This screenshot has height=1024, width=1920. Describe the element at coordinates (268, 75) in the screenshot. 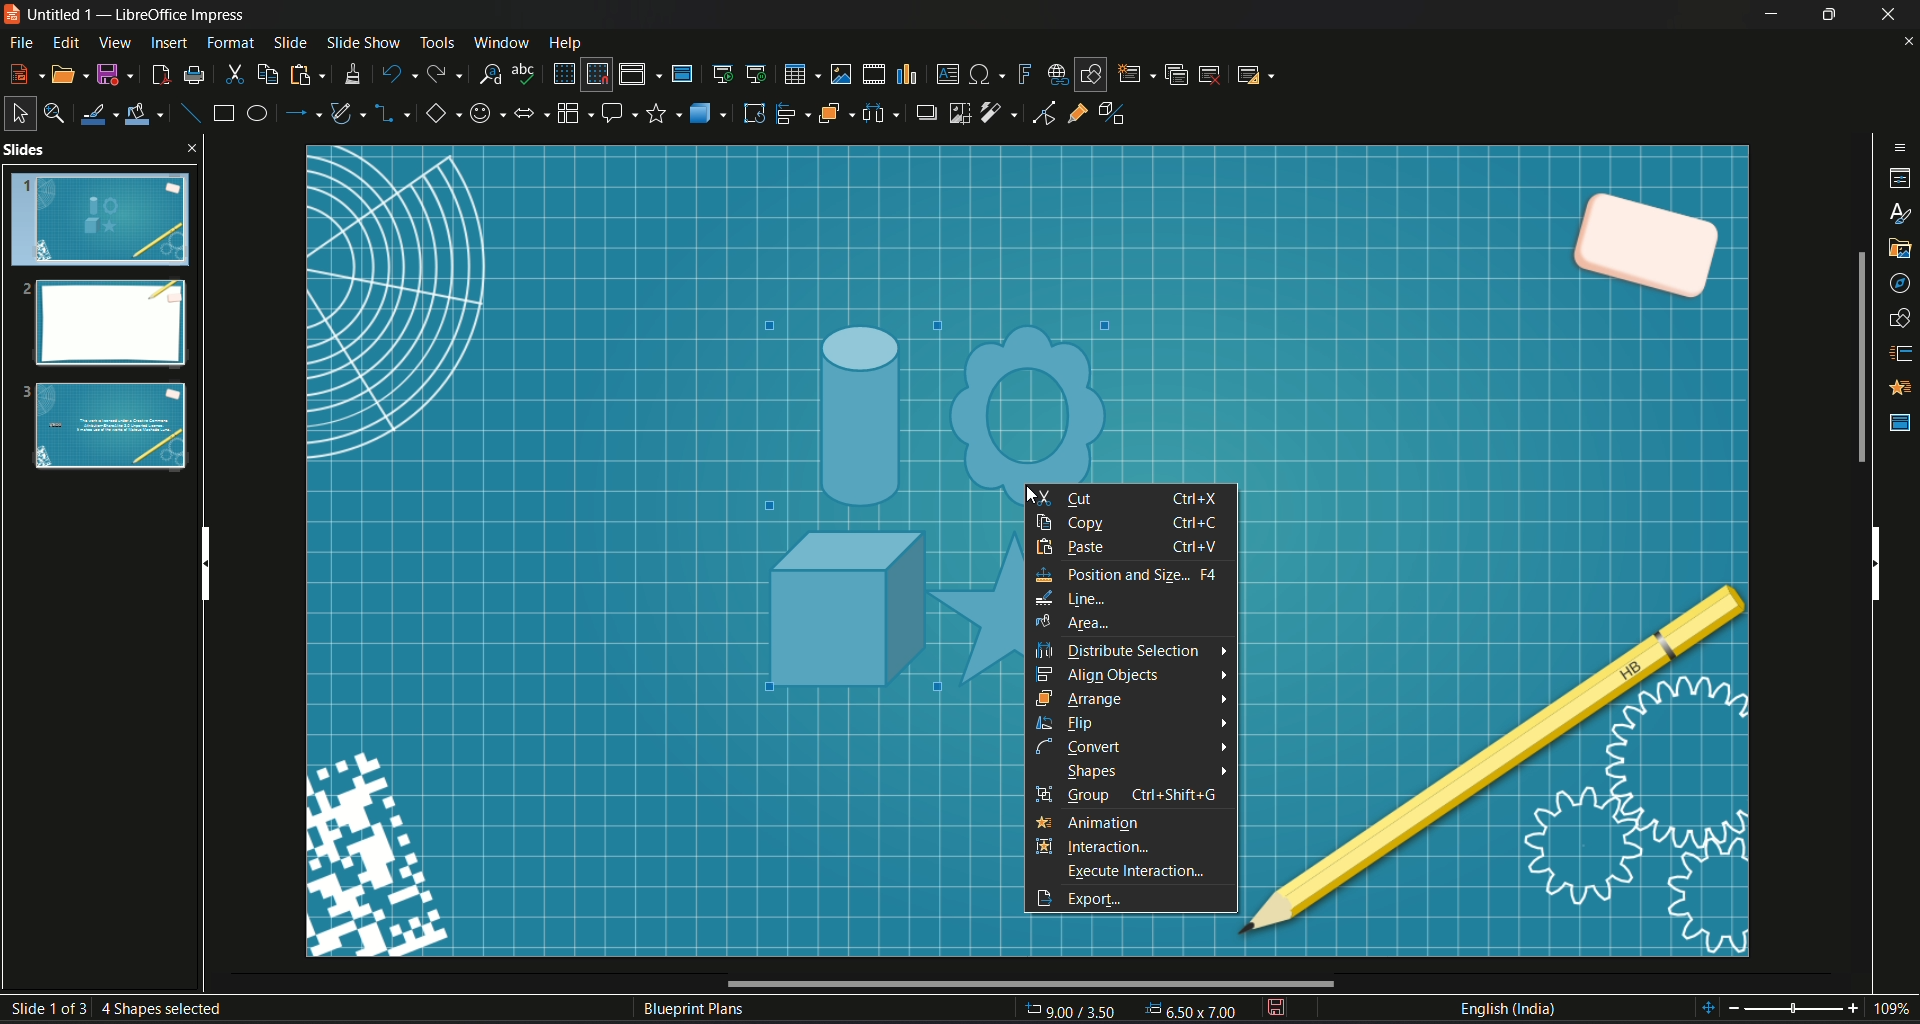

I see `copy ` at that location.